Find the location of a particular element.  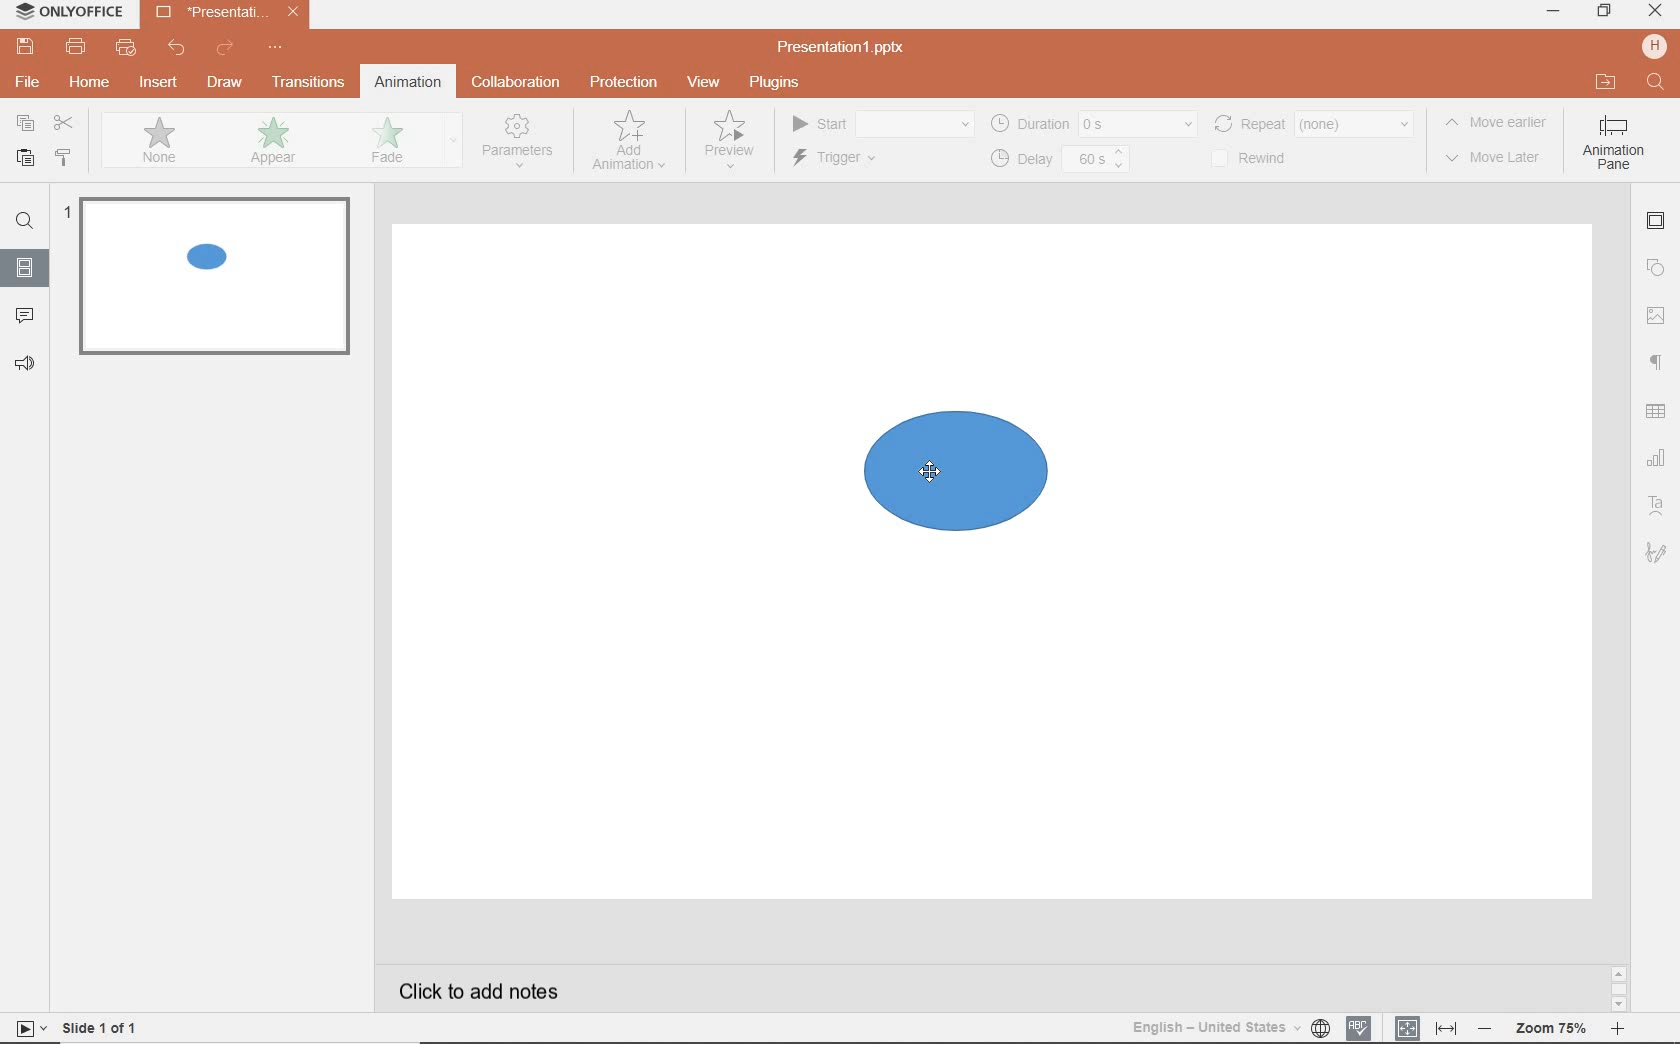

signature is located at coordinates (1656, 554).